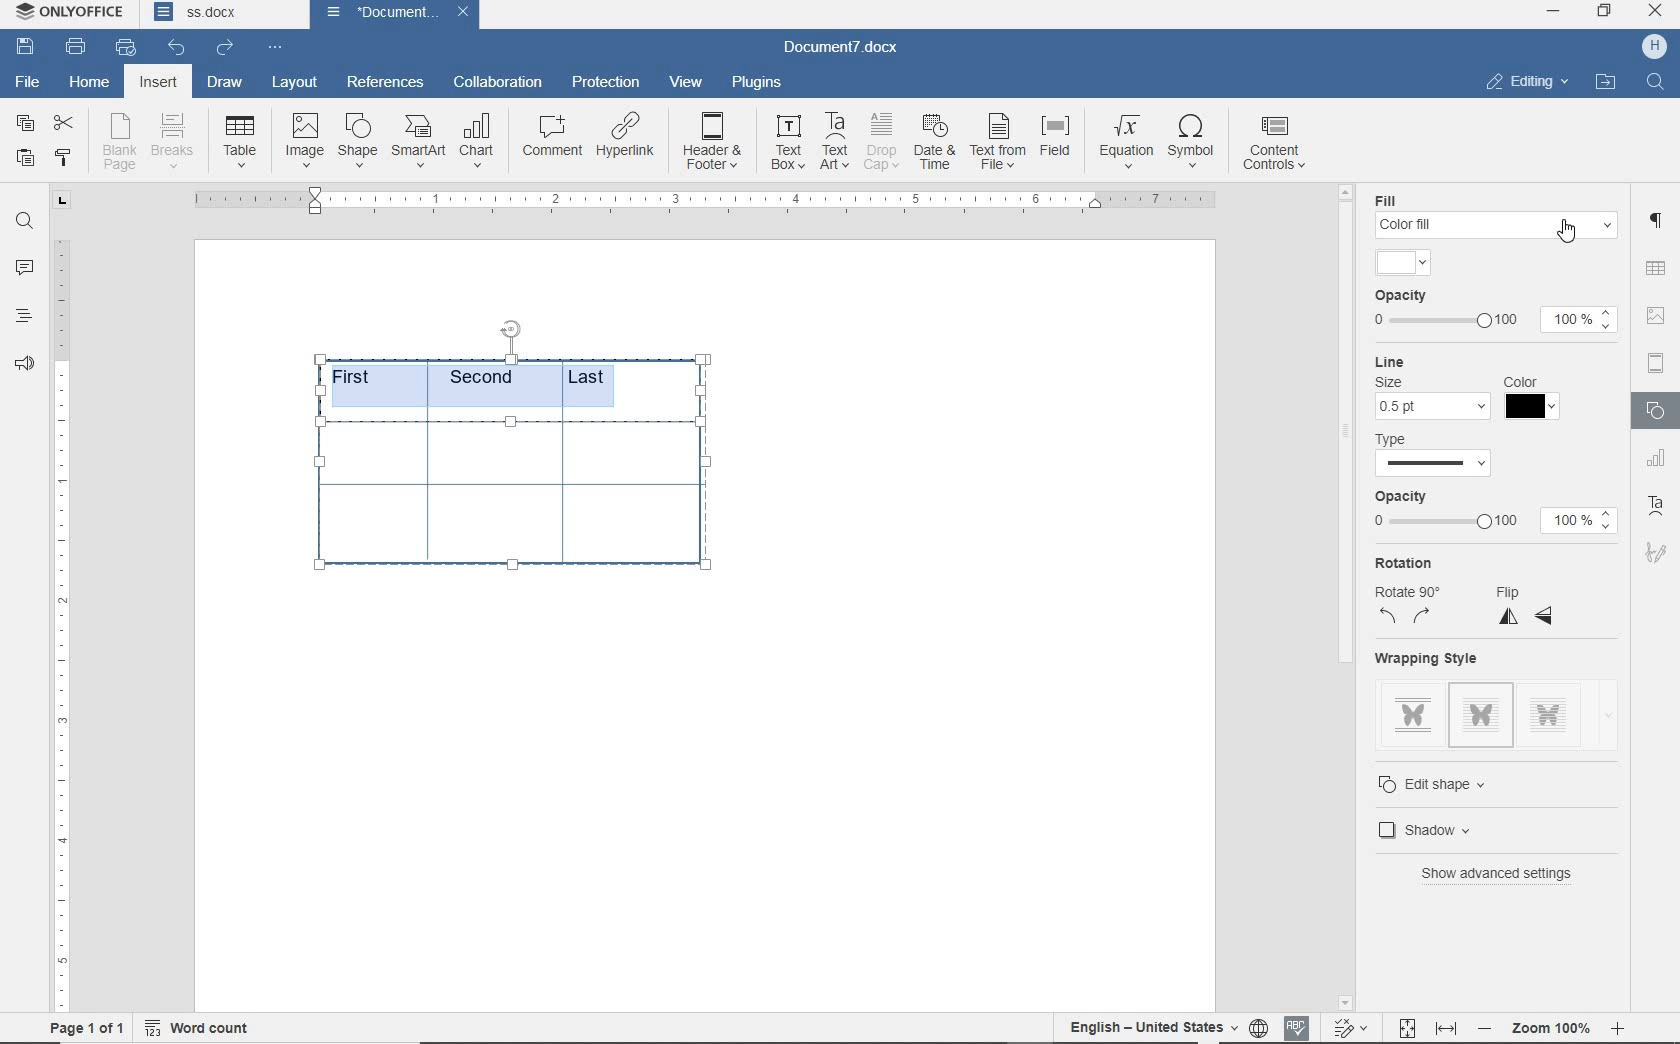  Describe the element at coordinates (223, 82) in the screenshot. I see `draw` at that location.